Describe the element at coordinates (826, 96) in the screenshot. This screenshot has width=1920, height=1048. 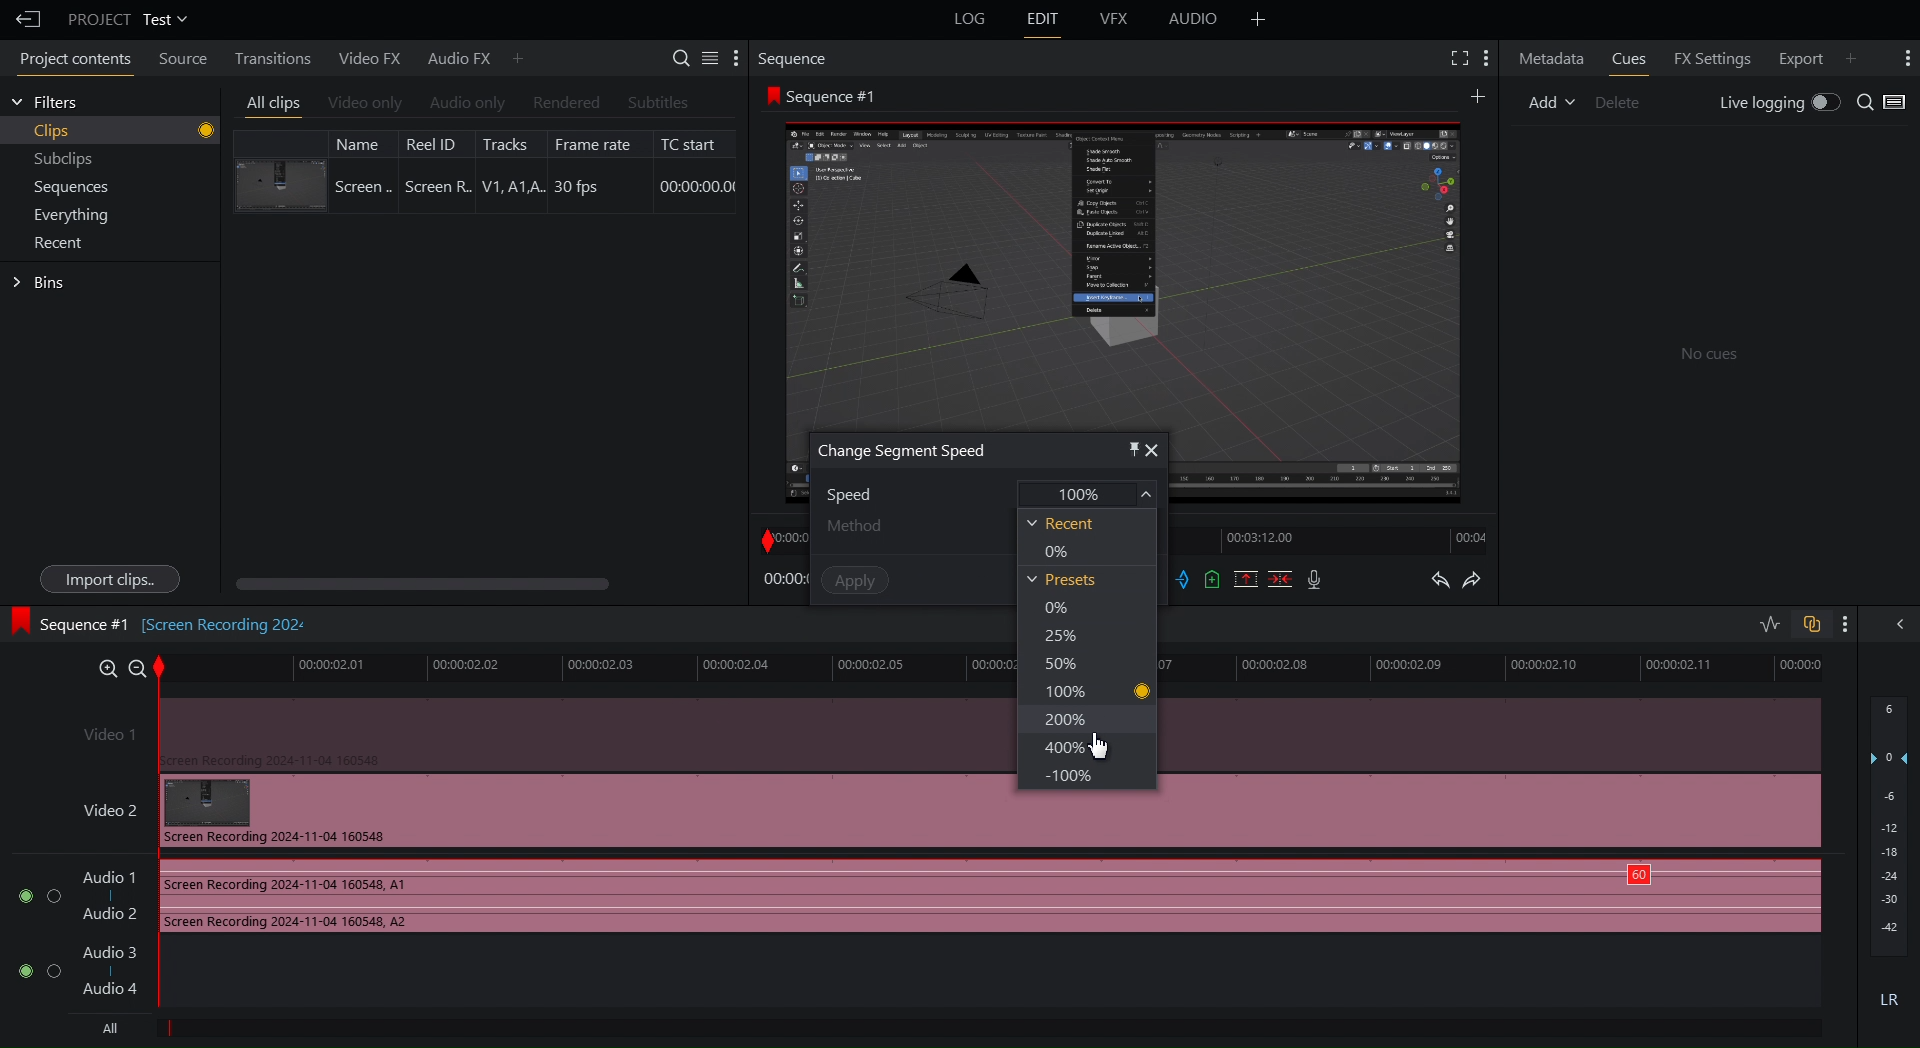
I see `Sequence #1` at that location.